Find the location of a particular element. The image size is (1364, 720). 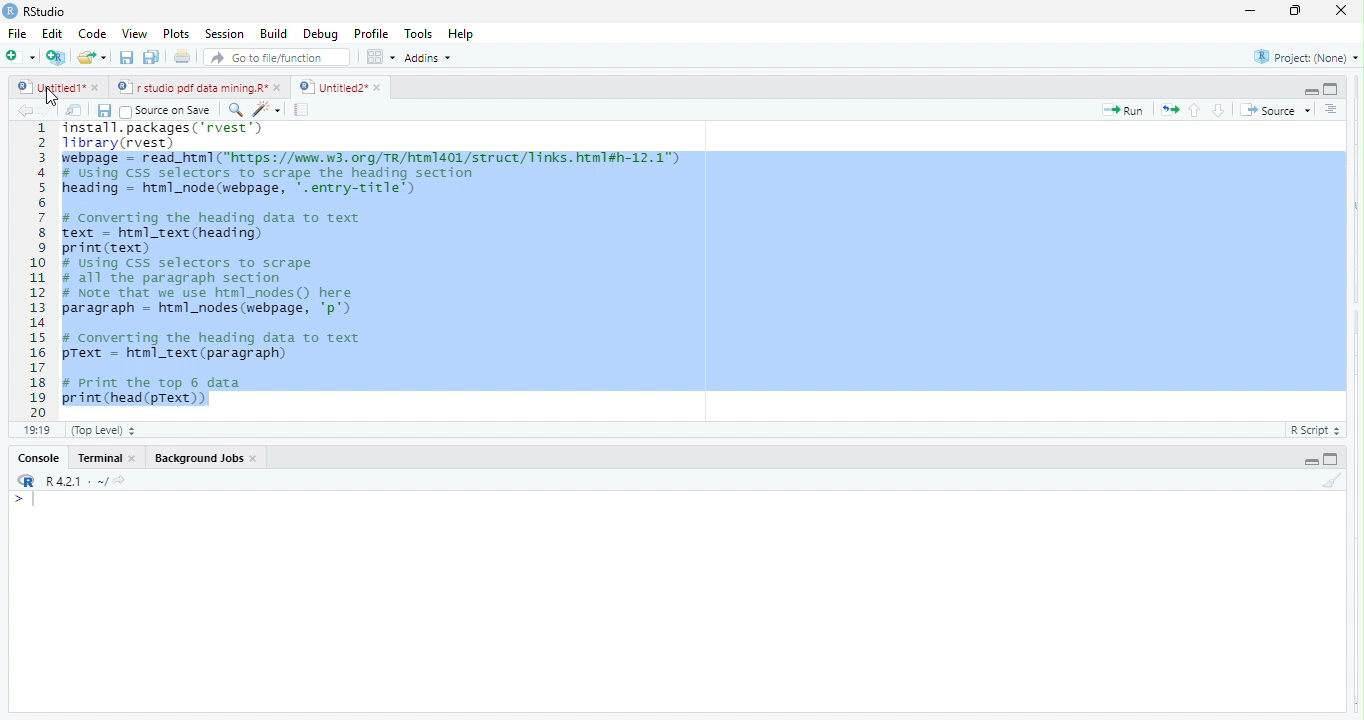

hide console is located at coordinates (1329, 459).